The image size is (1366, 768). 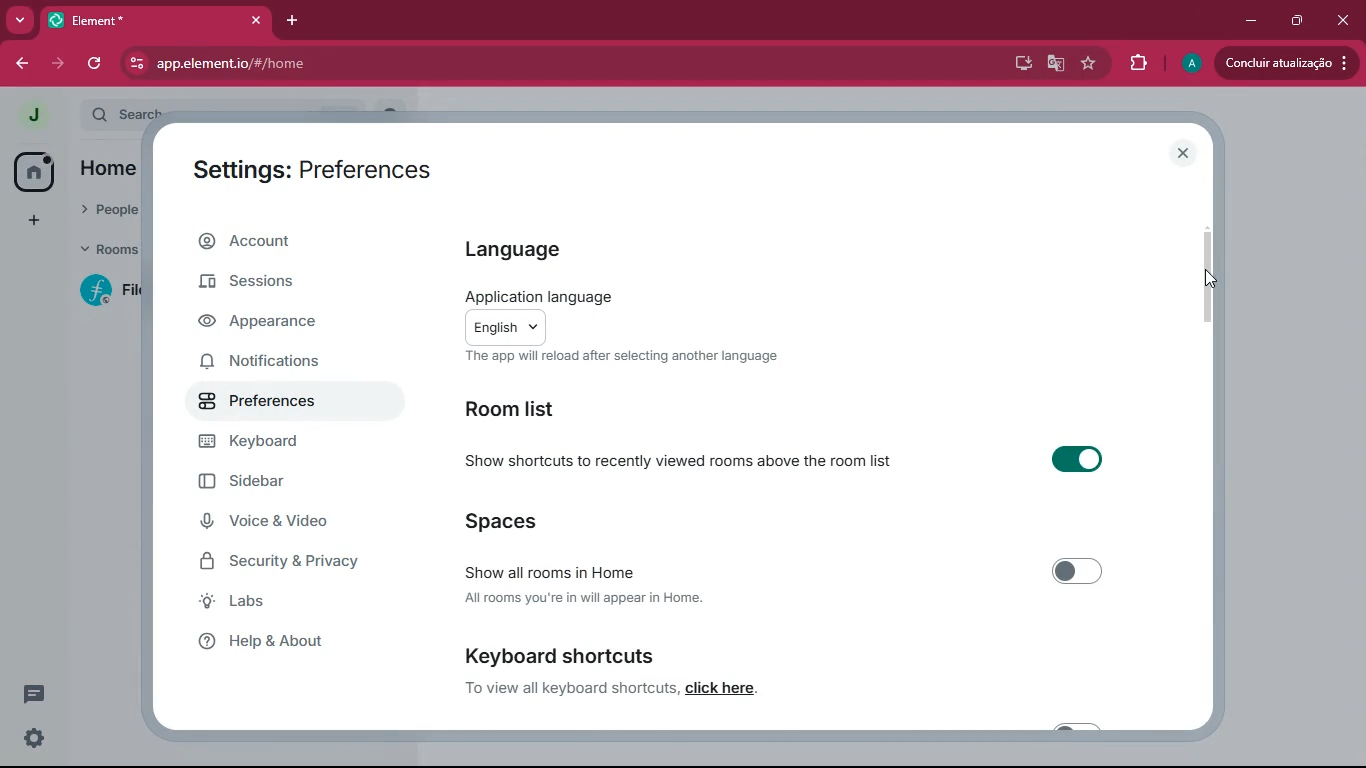 What do you see at coordinates (506, 326) in the screenshot?
I see `english` at bounding box center [506, 326].